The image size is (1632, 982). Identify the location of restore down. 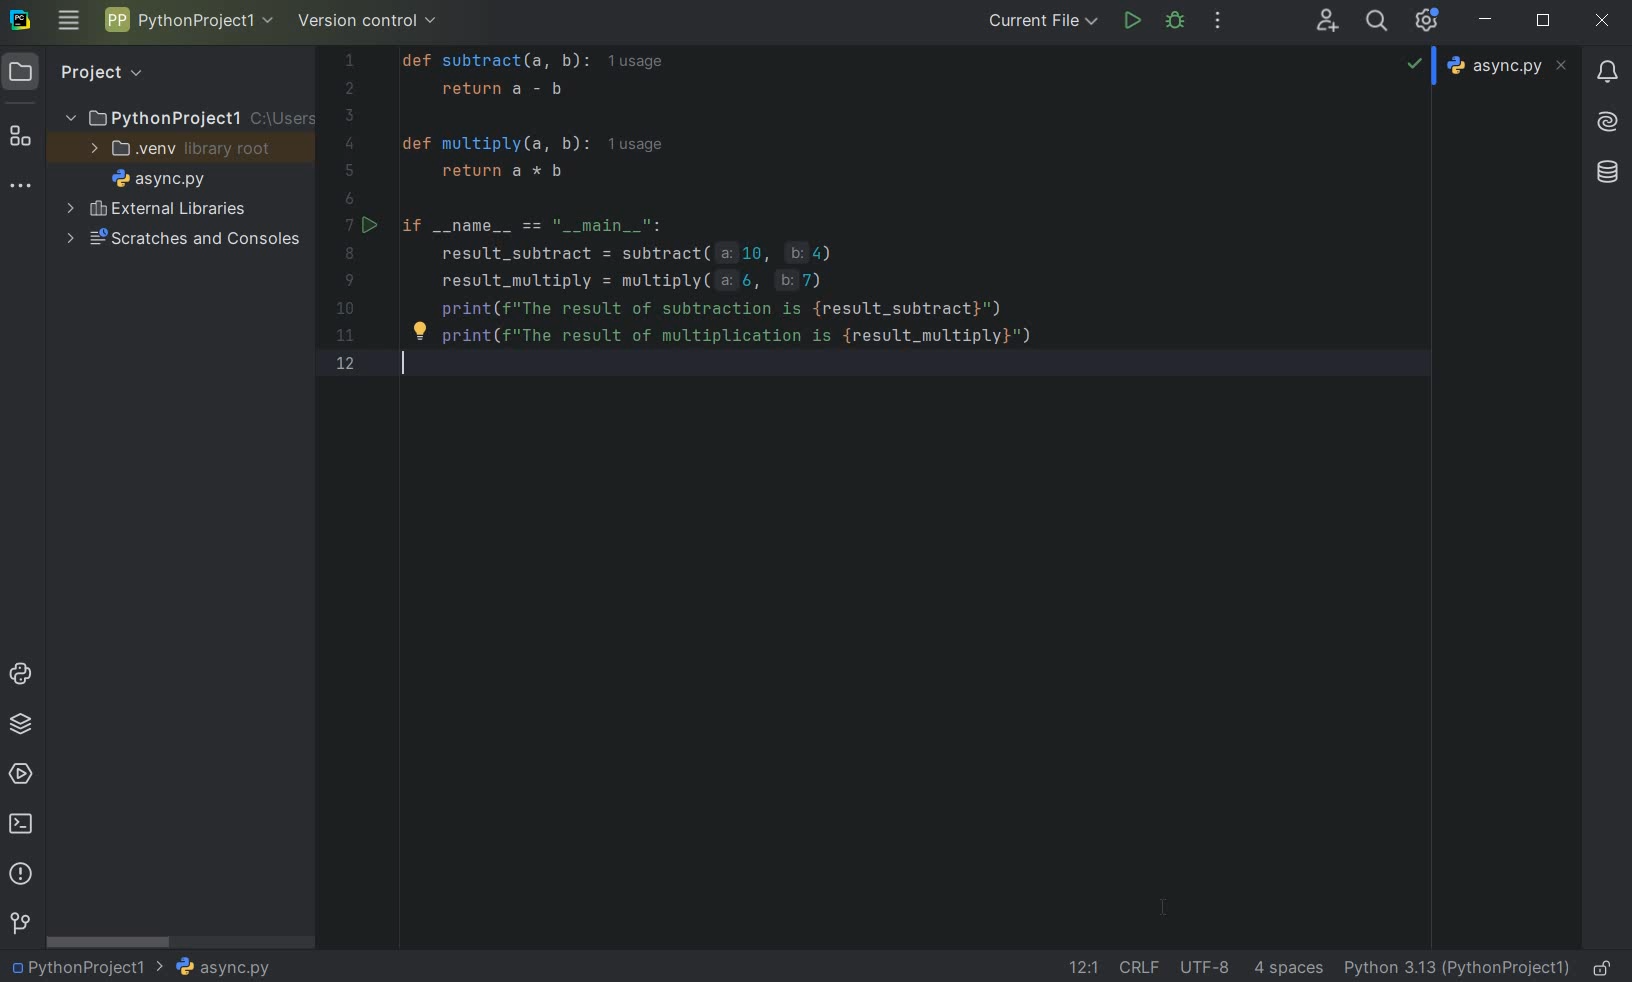
(1546, 23).